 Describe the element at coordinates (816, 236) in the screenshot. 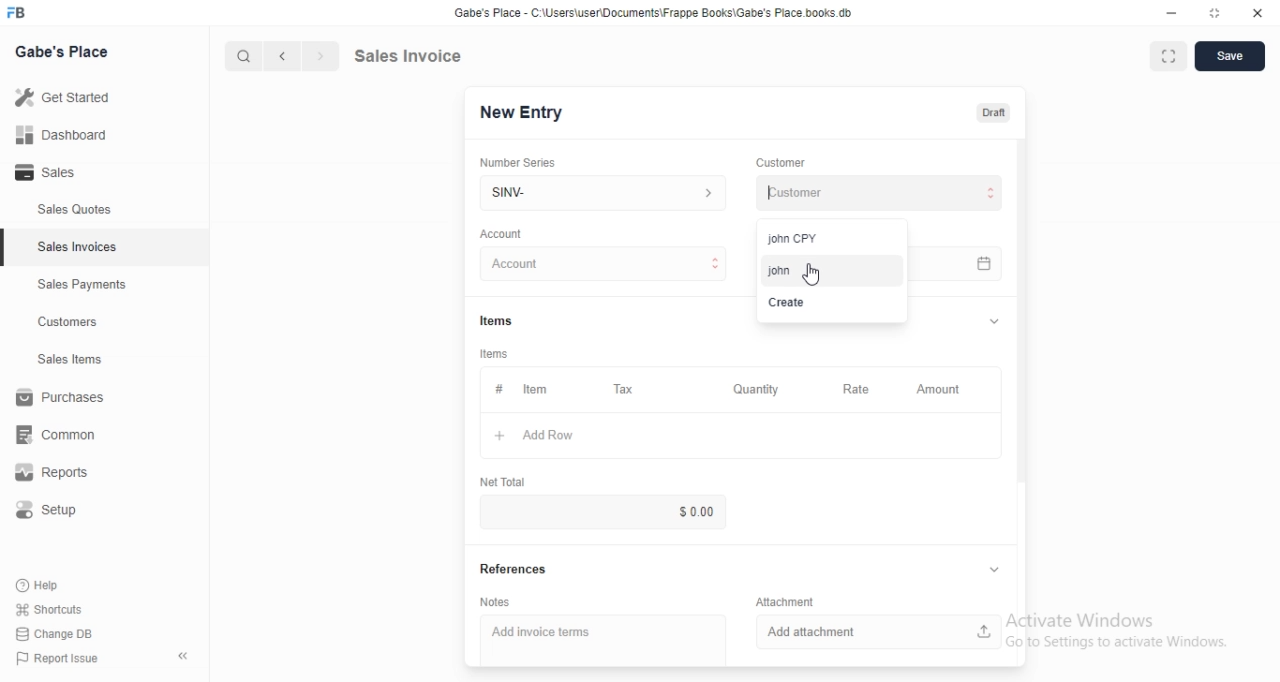

I see `john CRY` at that location.